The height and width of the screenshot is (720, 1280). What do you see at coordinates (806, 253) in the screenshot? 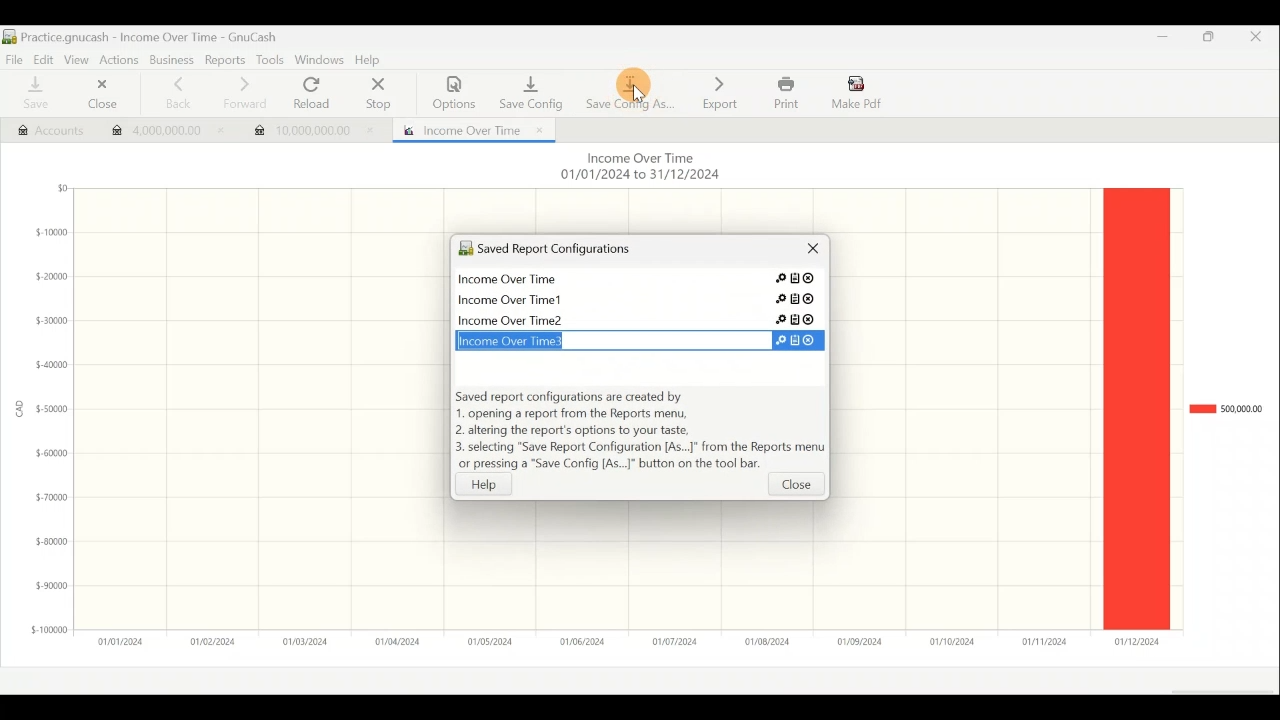
I see `Close` at bounding box center [806, 253].